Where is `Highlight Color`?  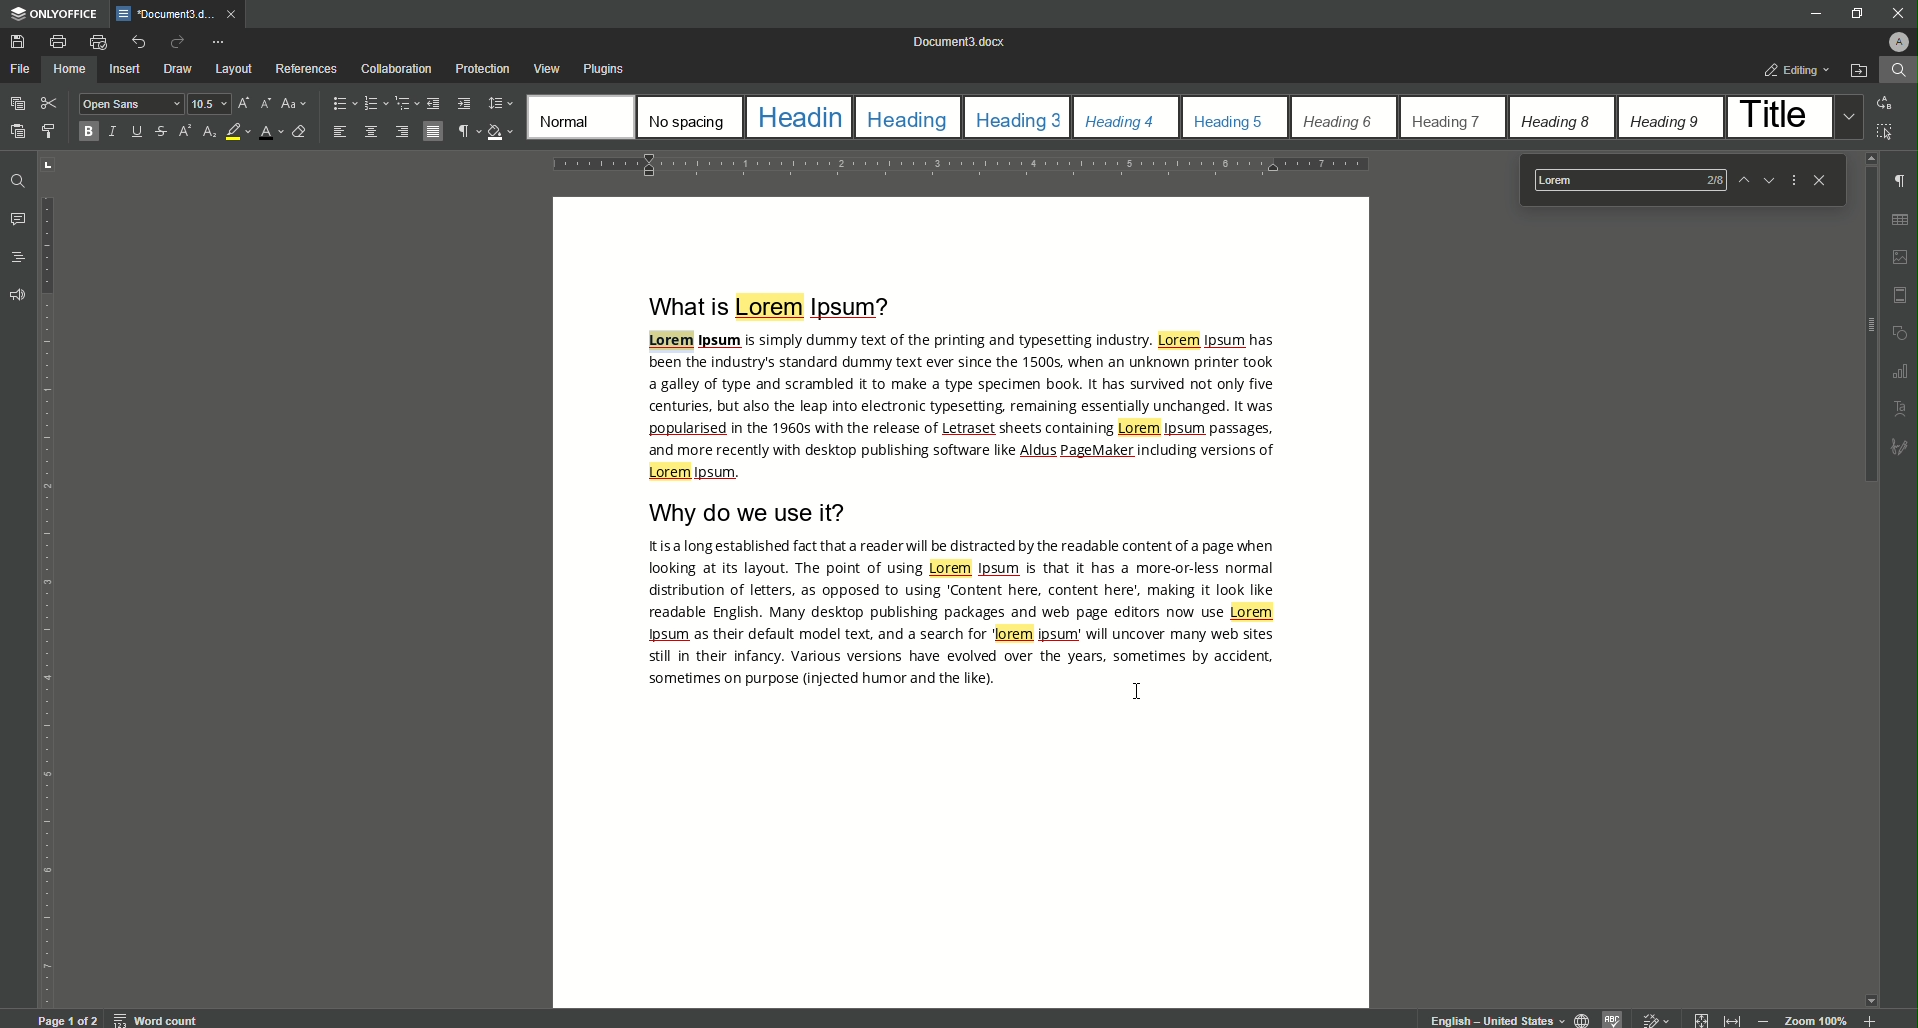 Highlight Color is located at coordinates (236, 132).